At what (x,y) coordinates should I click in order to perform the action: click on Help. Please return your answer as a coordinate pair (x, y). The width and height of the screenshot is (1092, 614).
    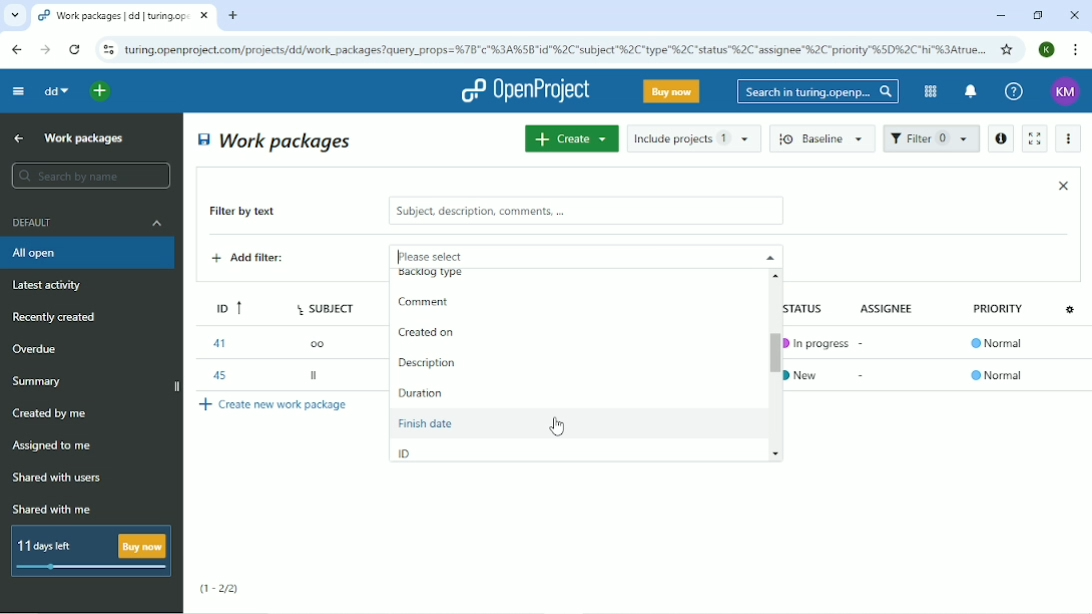
    Looking at the image, I should click on (1014, 92).